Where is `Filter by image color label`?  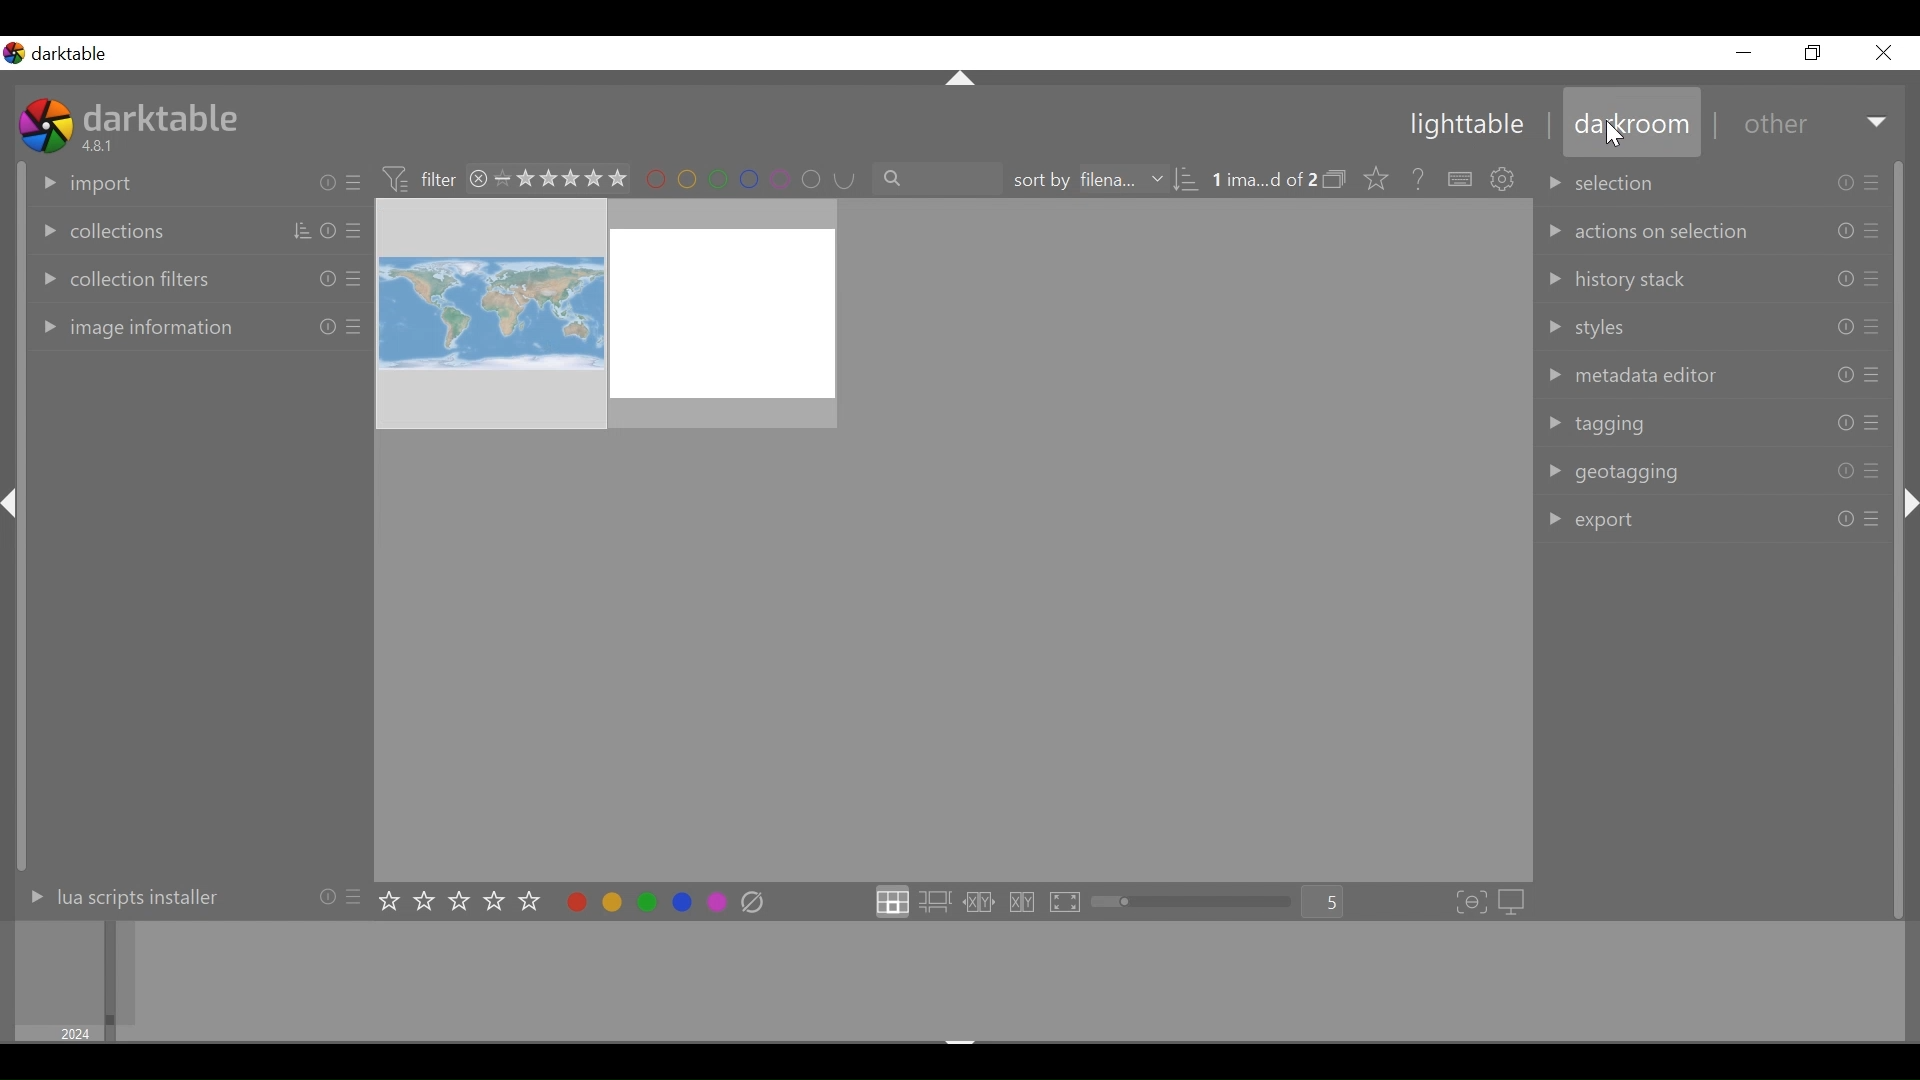 Filter by image color label is located at coordinates (748, 179).